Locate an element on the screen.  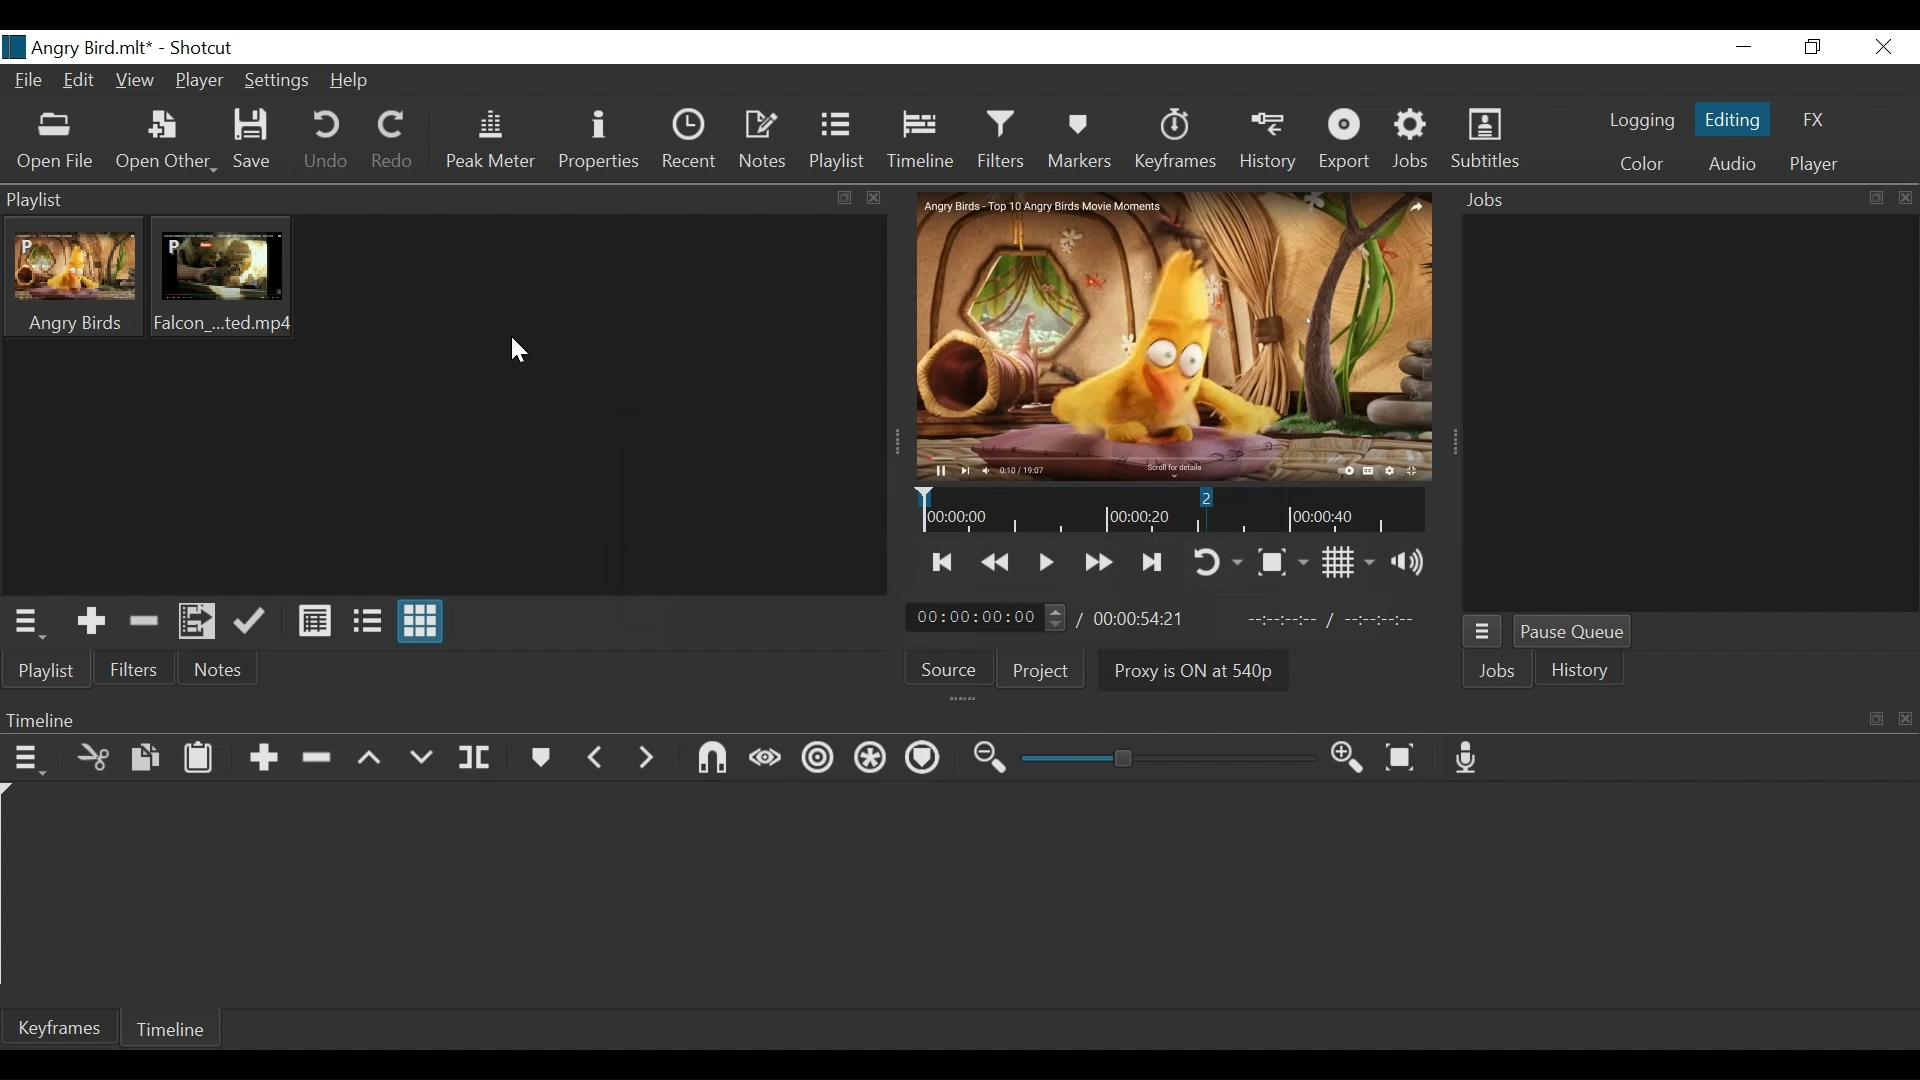
Recent is located at coordinates (692, 140).